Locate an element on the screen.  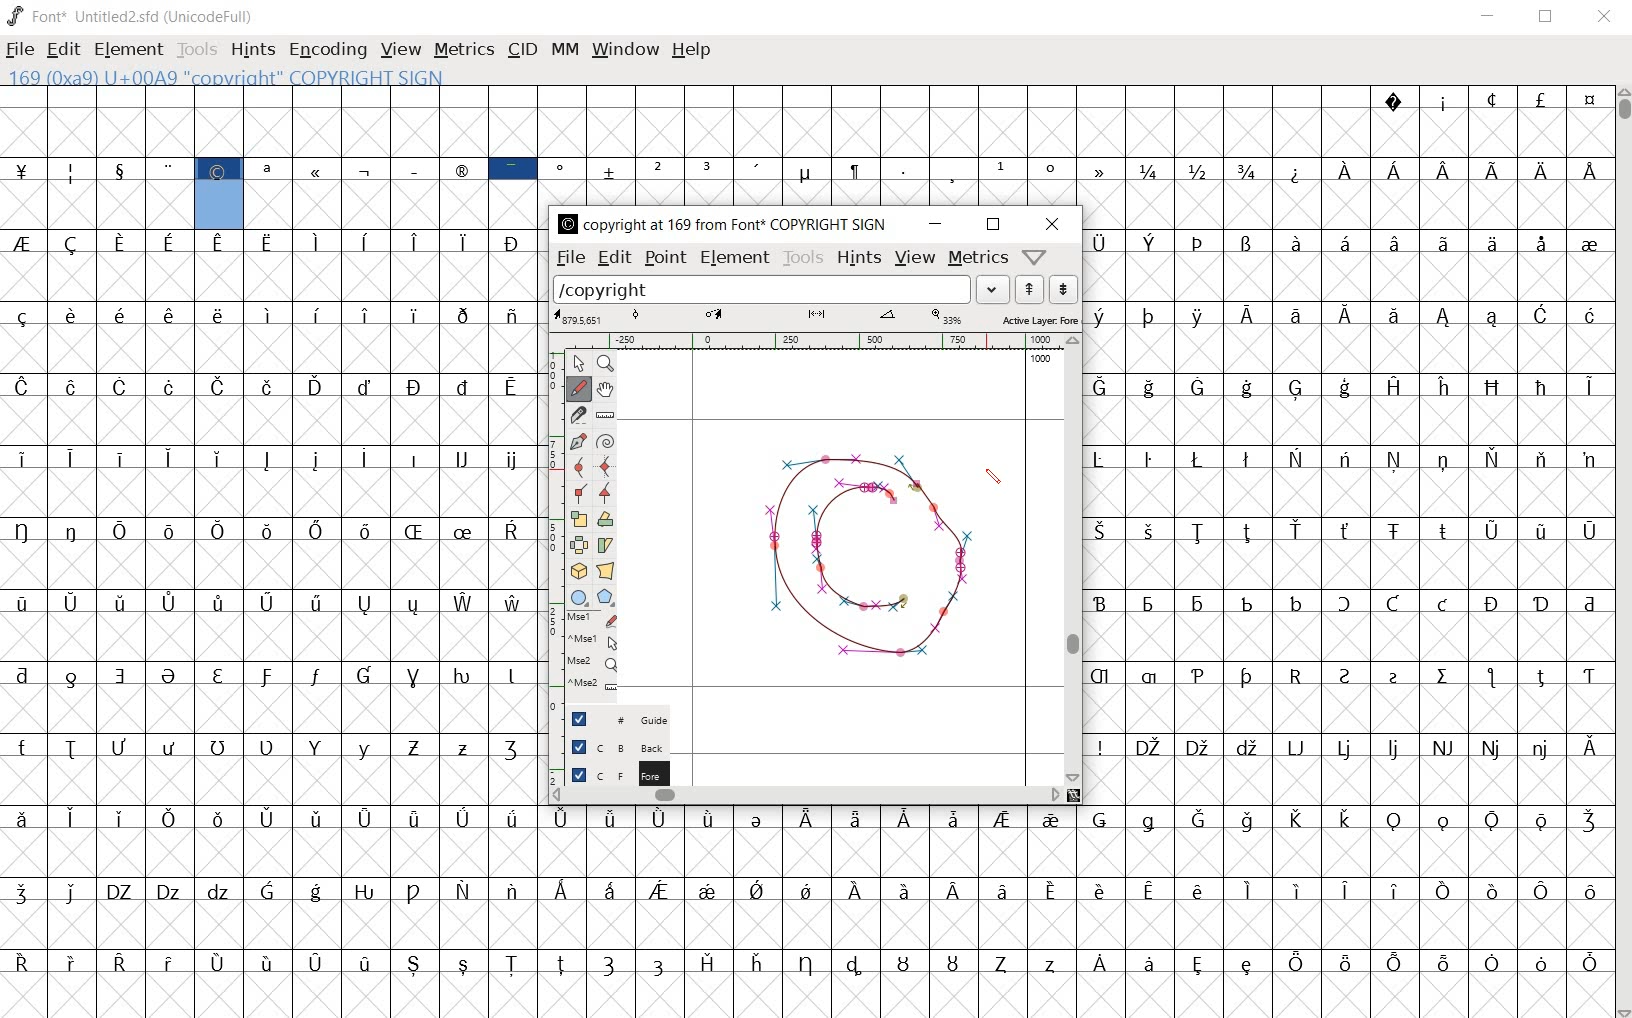
file is located at coordinates (569, 258).